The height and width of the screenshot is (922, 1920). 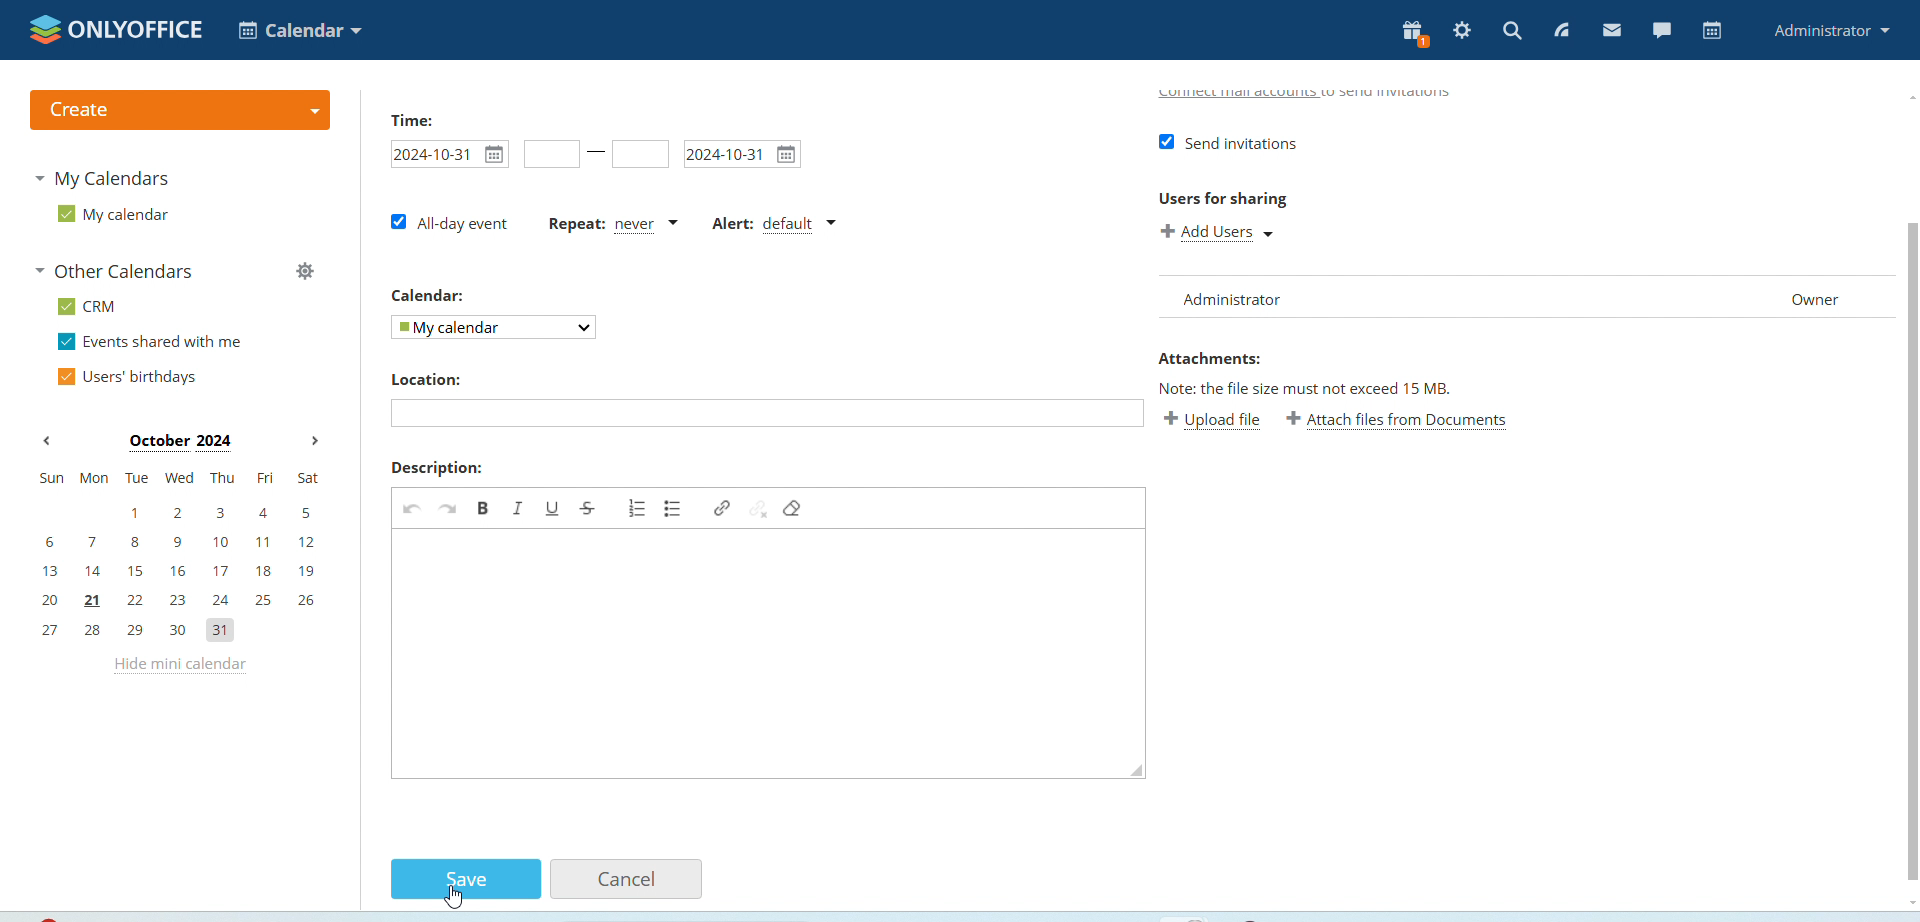 I want to click on october 2024, so click(x=179, y=442).